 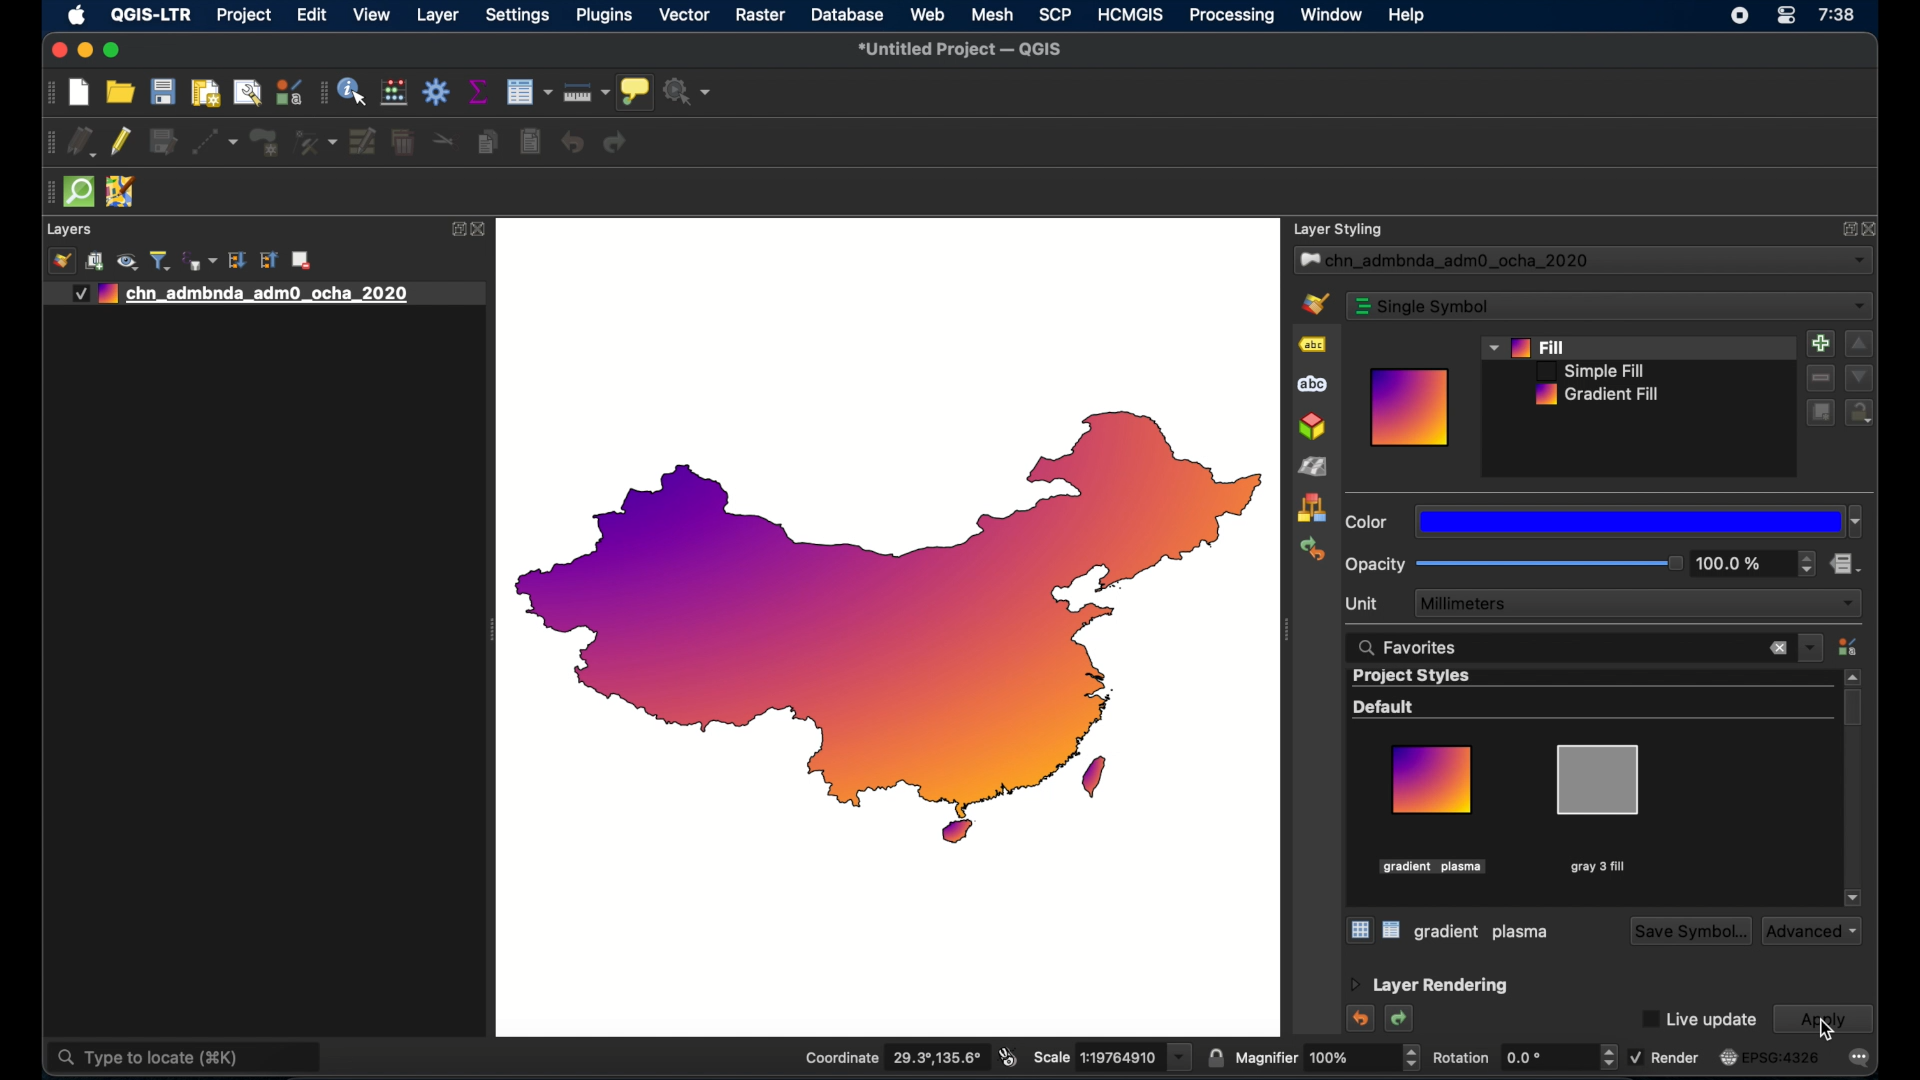 What do you see at coordinates (1854, 898) in the screenshot?
I see `scroll down arrow` at bounding box center [1854, 898].